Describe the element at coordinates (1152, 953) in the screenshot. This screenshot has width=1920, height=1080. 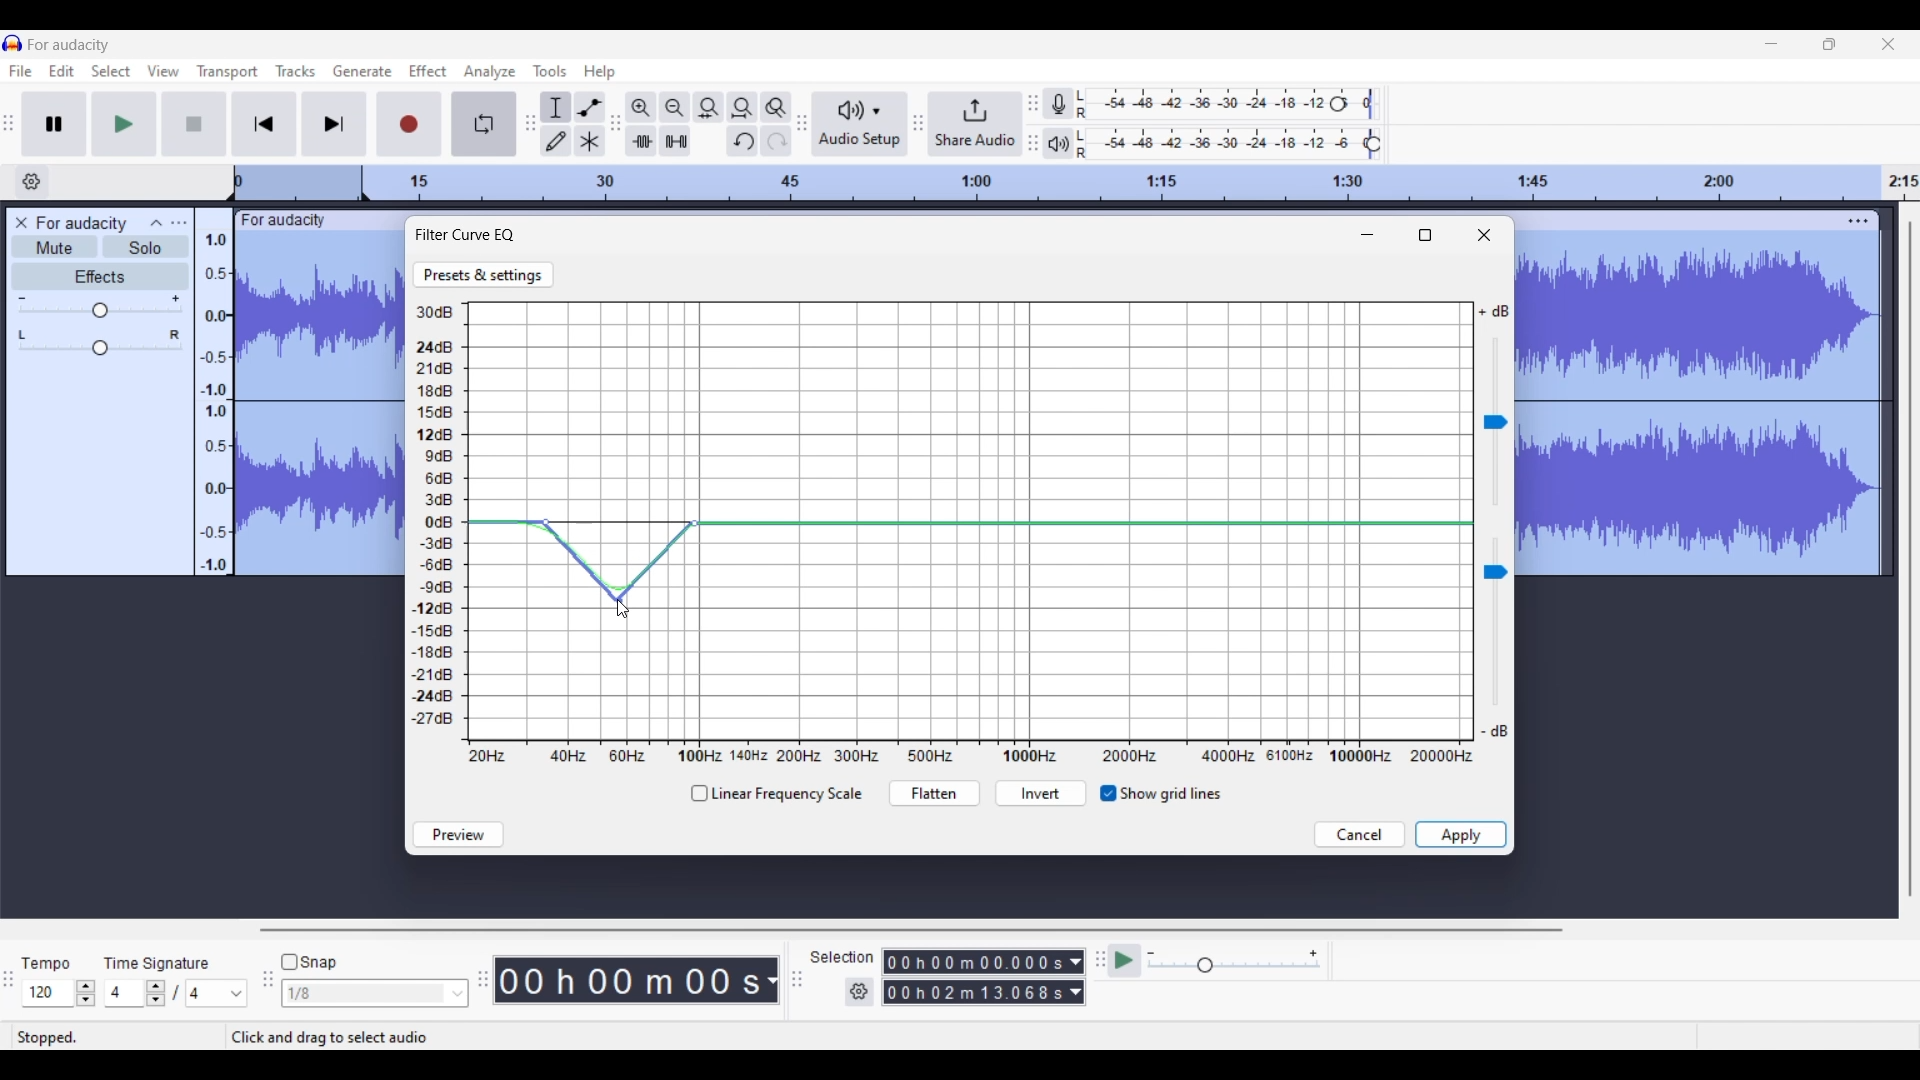
I see `Min. playback speed` at that location.